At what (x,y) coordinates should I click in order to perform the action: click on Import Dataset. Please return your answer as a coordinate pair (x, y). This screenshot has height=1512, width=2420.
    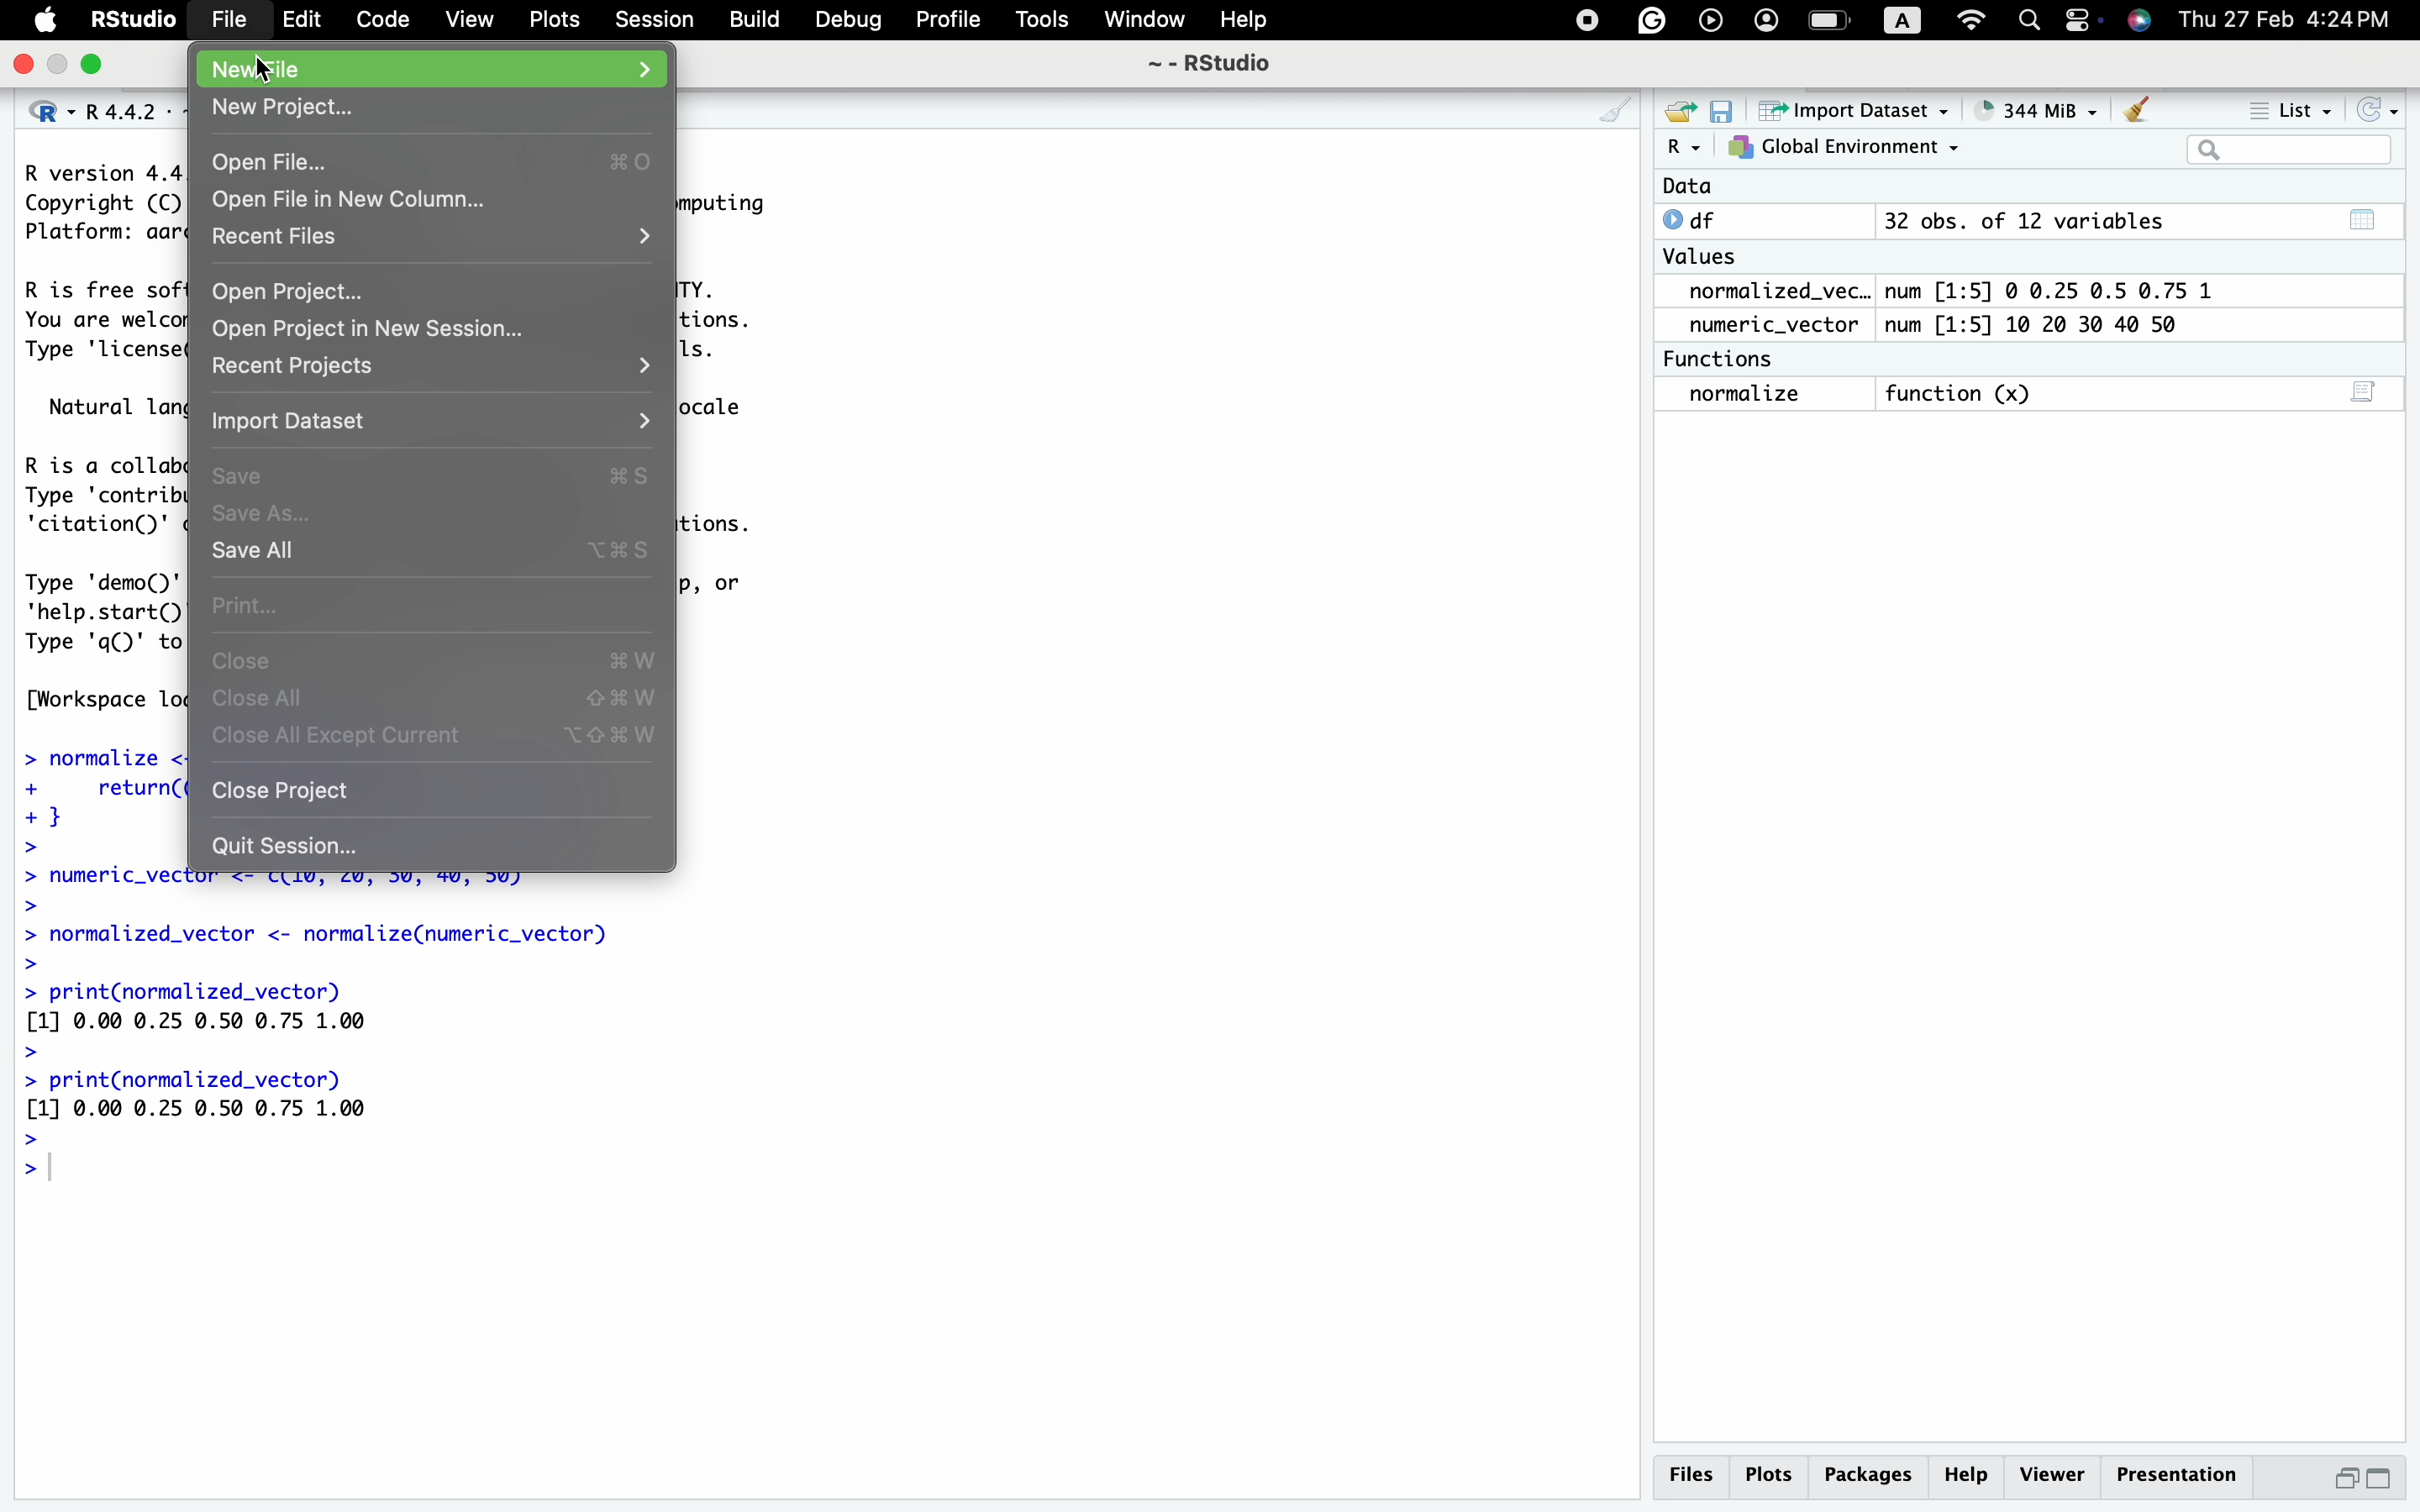
    Looking at the image, I should click on (1848, 110).